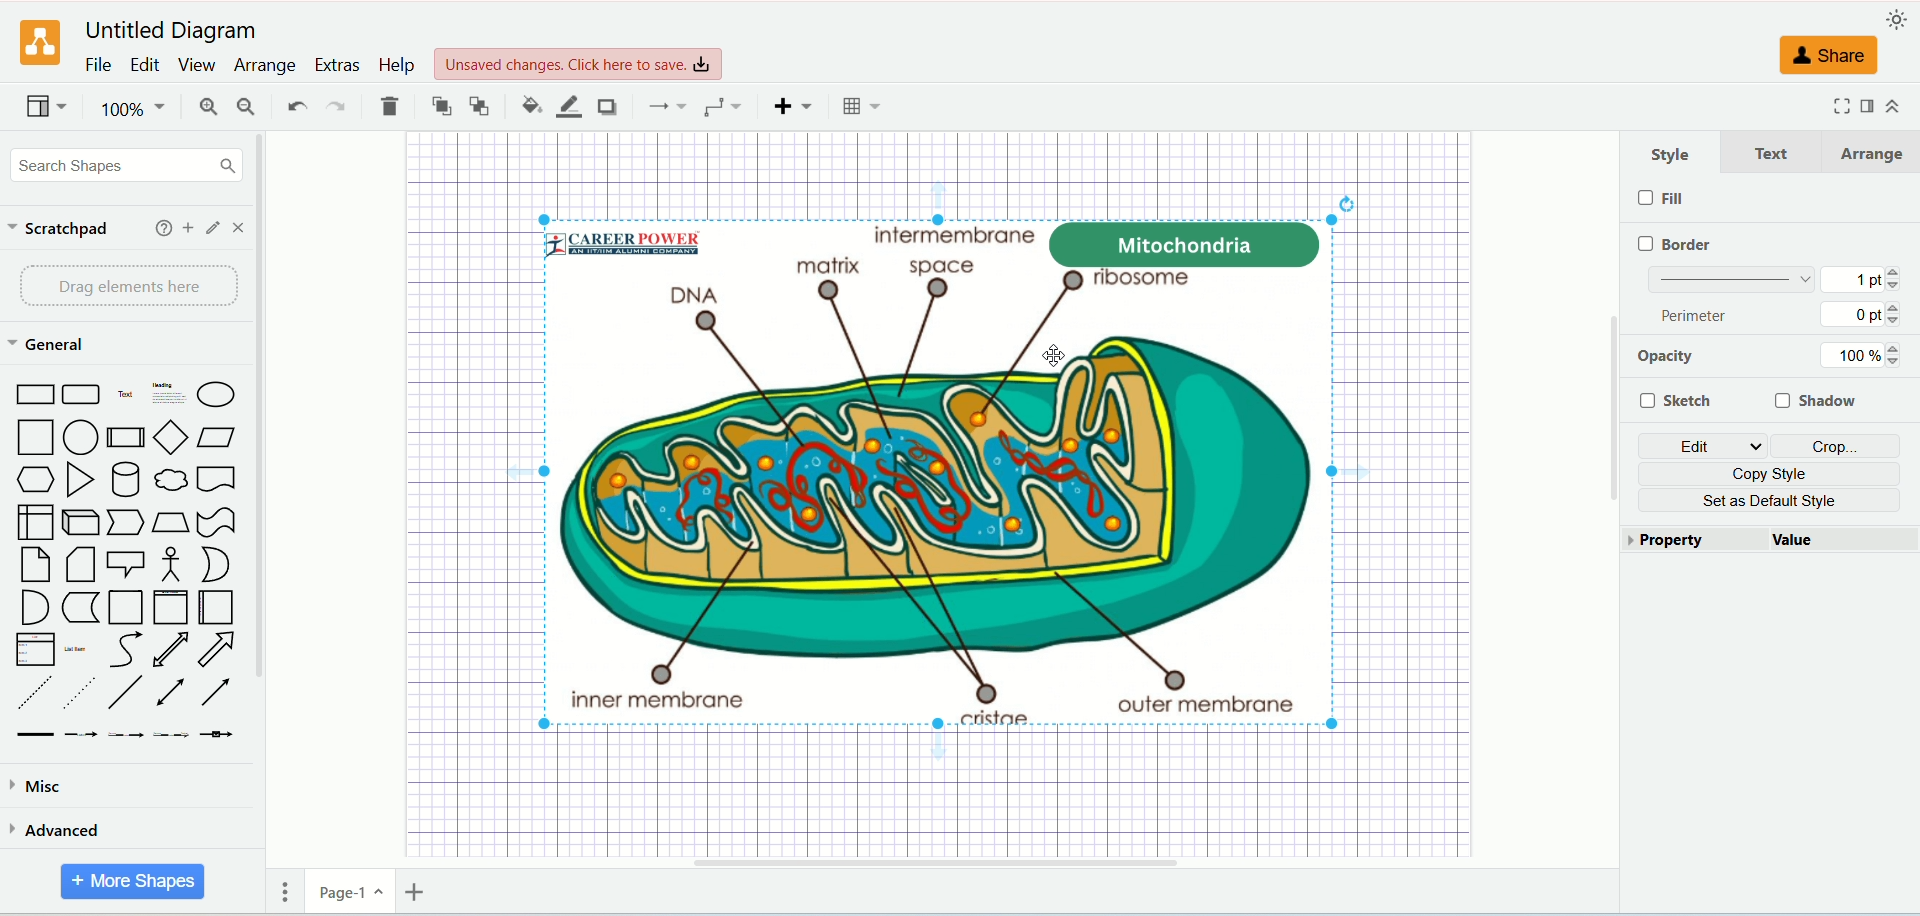  I want to click on Connector with Icon Symbol, so click(218, 737).